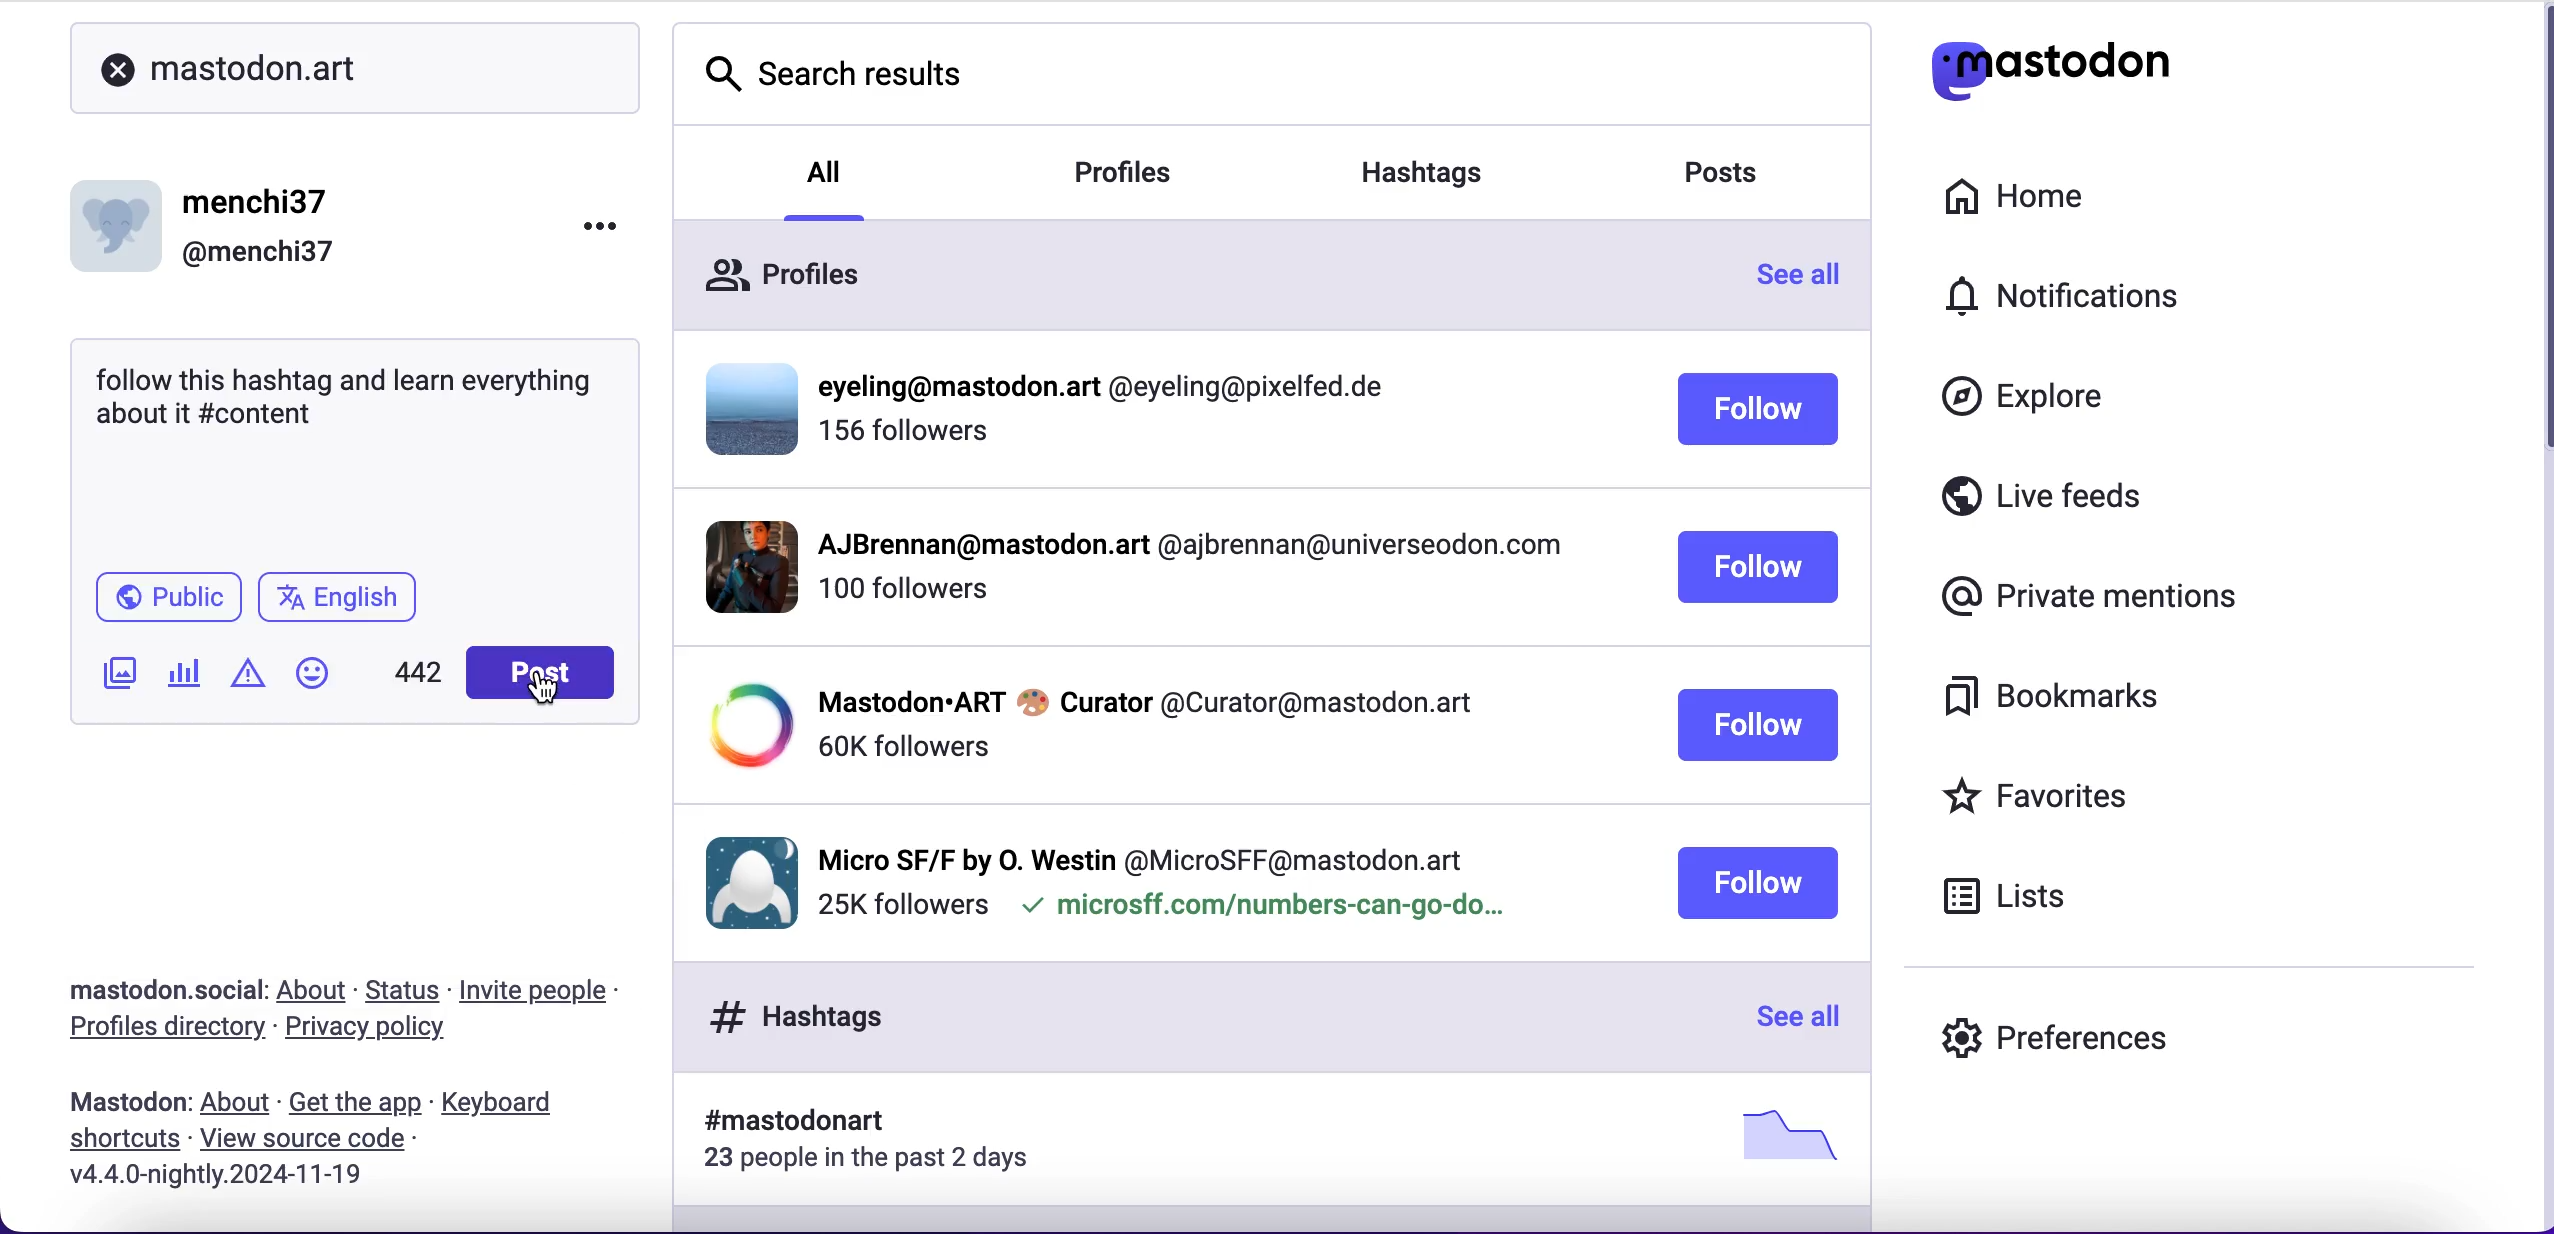  Describe the element at coordinates (2021, 902) in the screenshot. I see `lists` at that location.